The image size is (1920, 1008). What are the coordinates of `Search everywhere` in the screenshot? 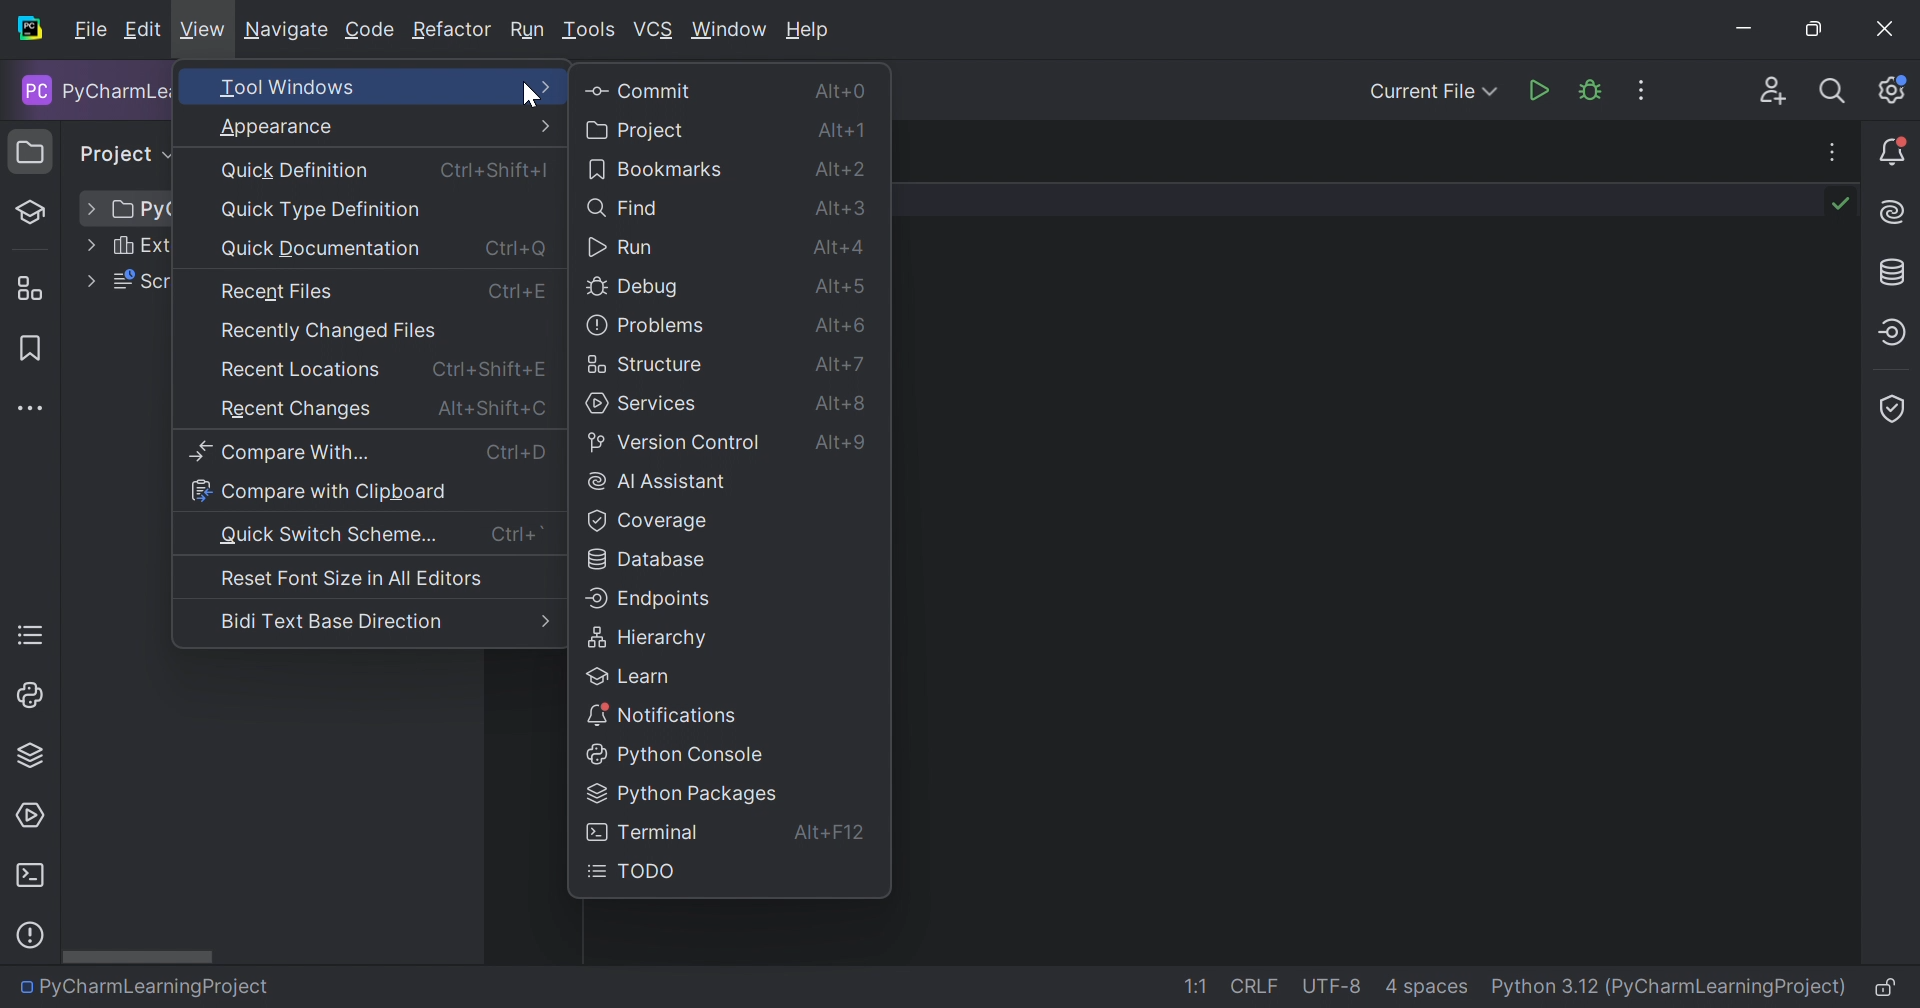 It's located at (1833, 94).